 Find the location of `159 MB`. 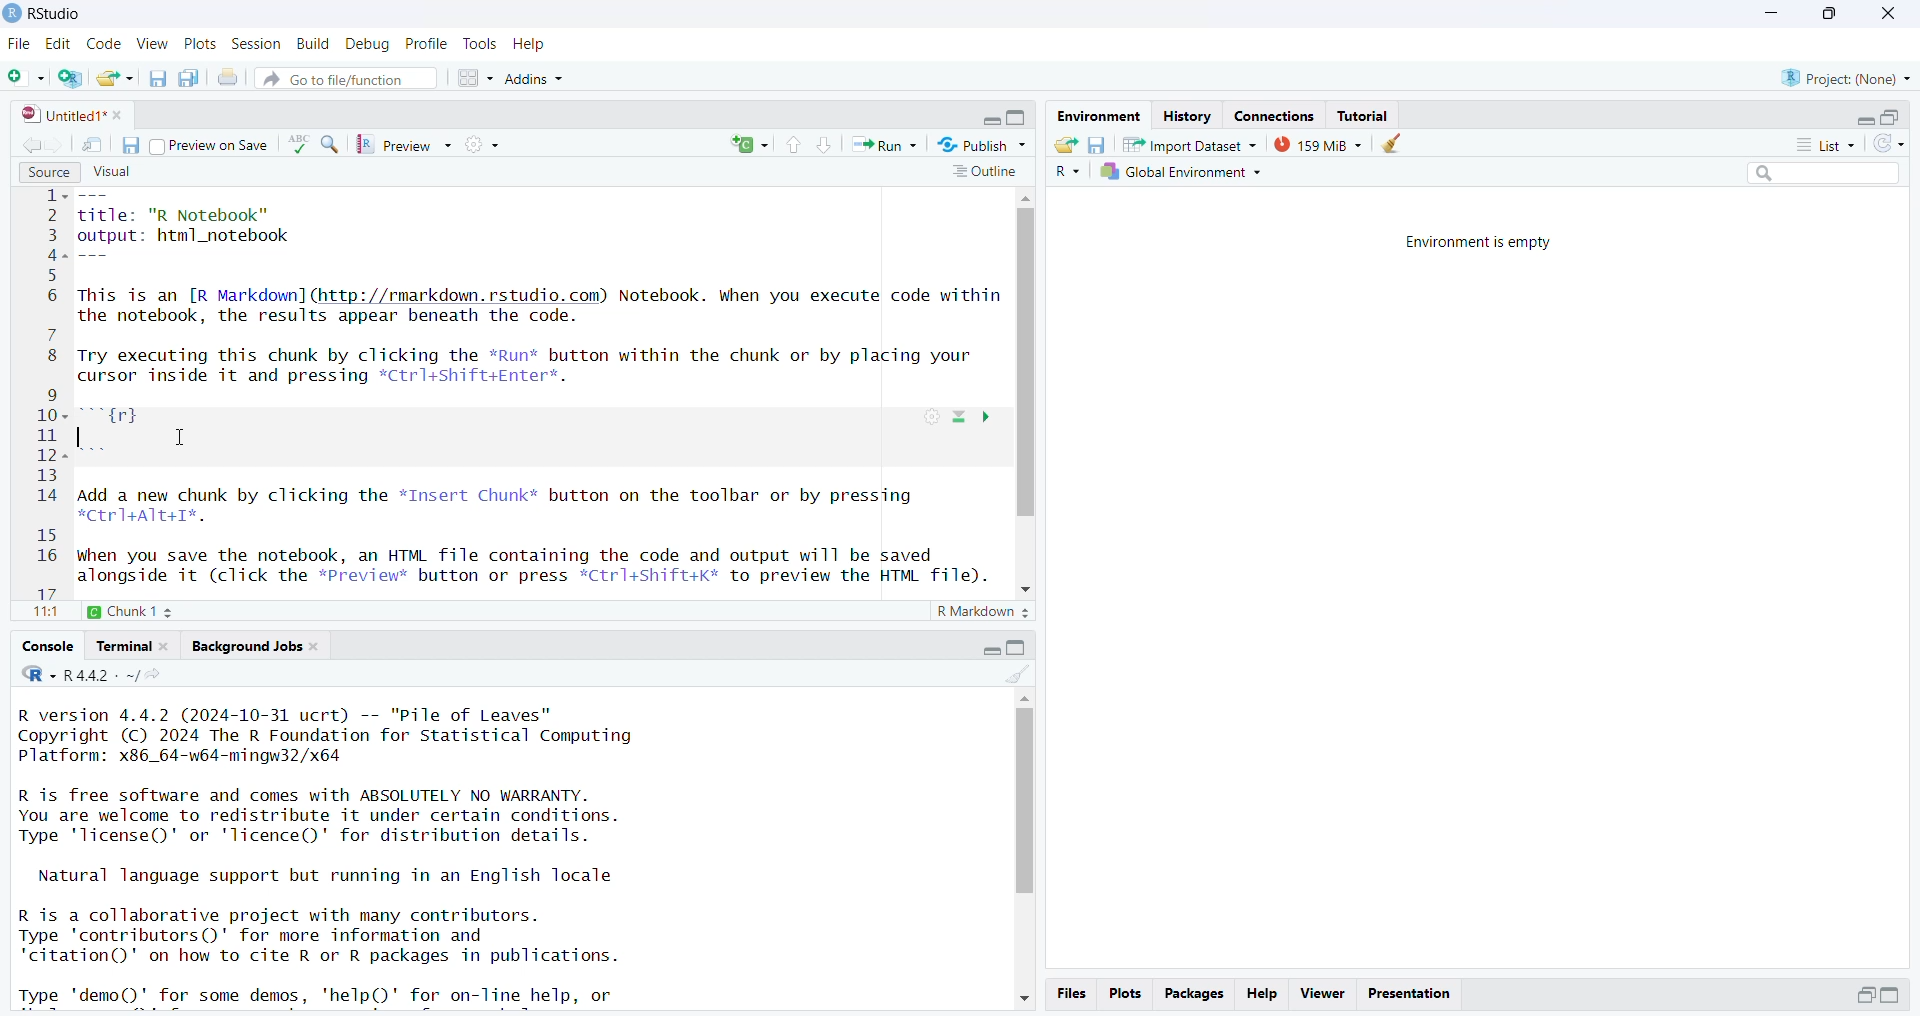

159 MB is located at coordinates (1317, 144).